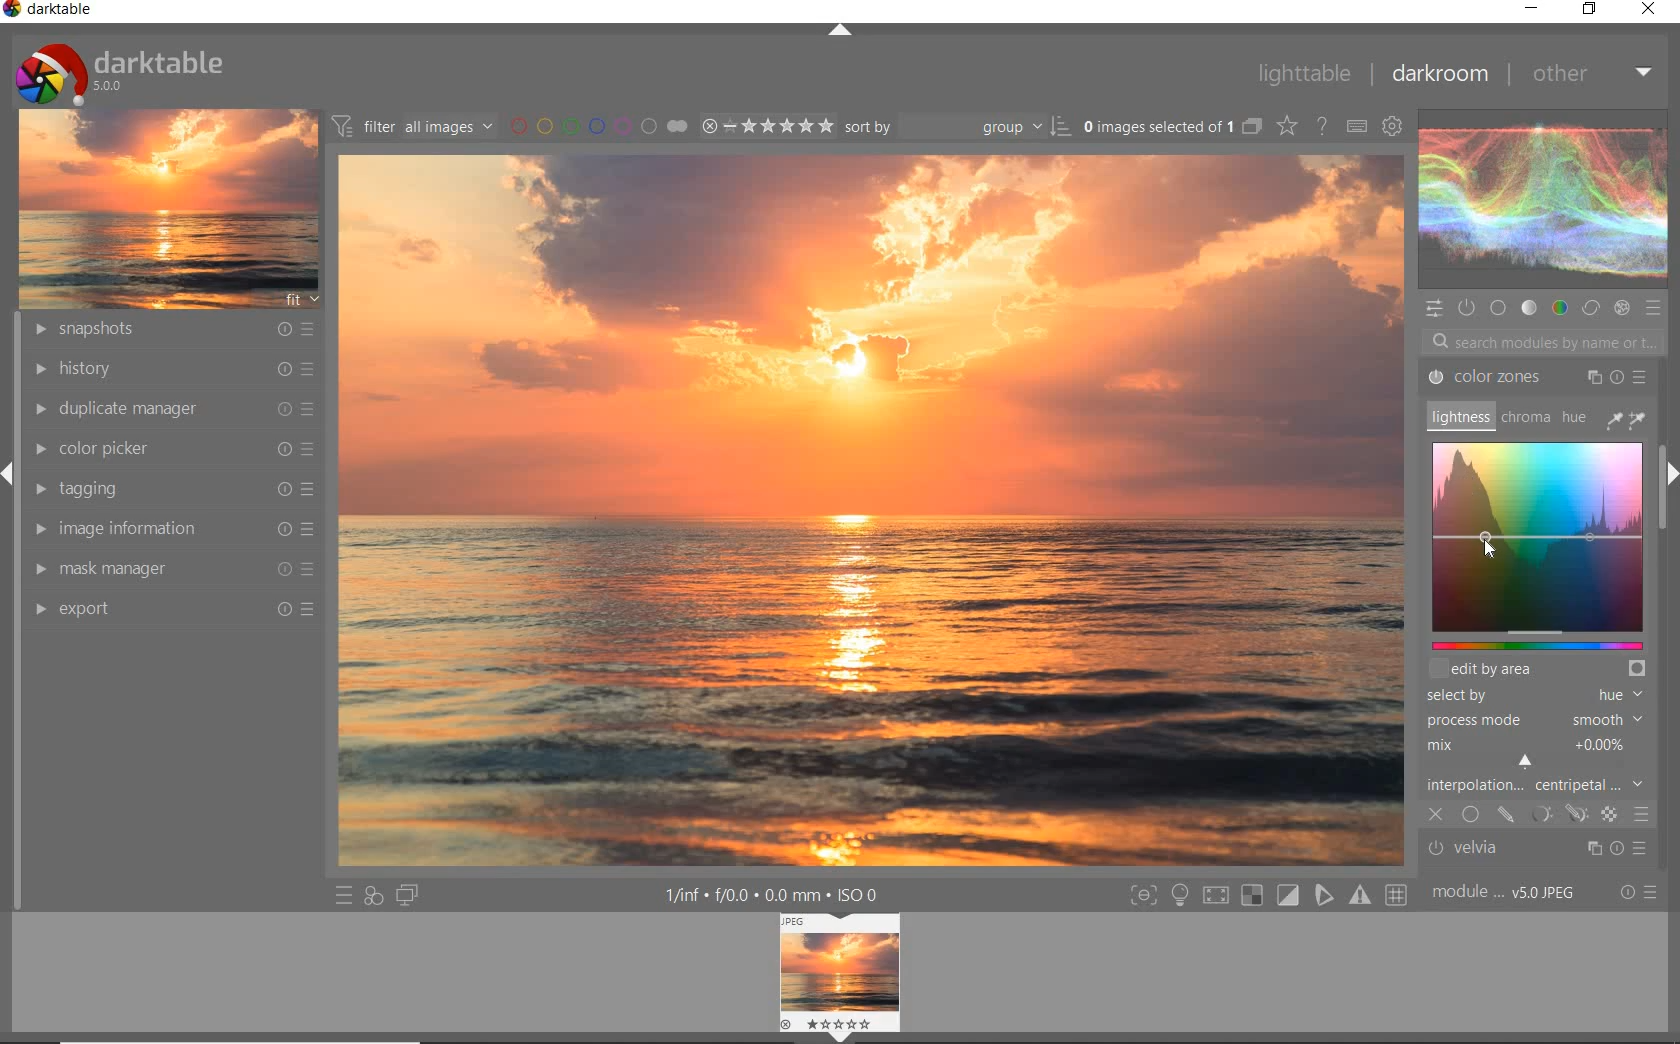  What do you see at coordinates (1286, 125) in the screenshot?
I see `CHANGE TYPE FOR OVER RELAY` at bounding box center [1286, 125].